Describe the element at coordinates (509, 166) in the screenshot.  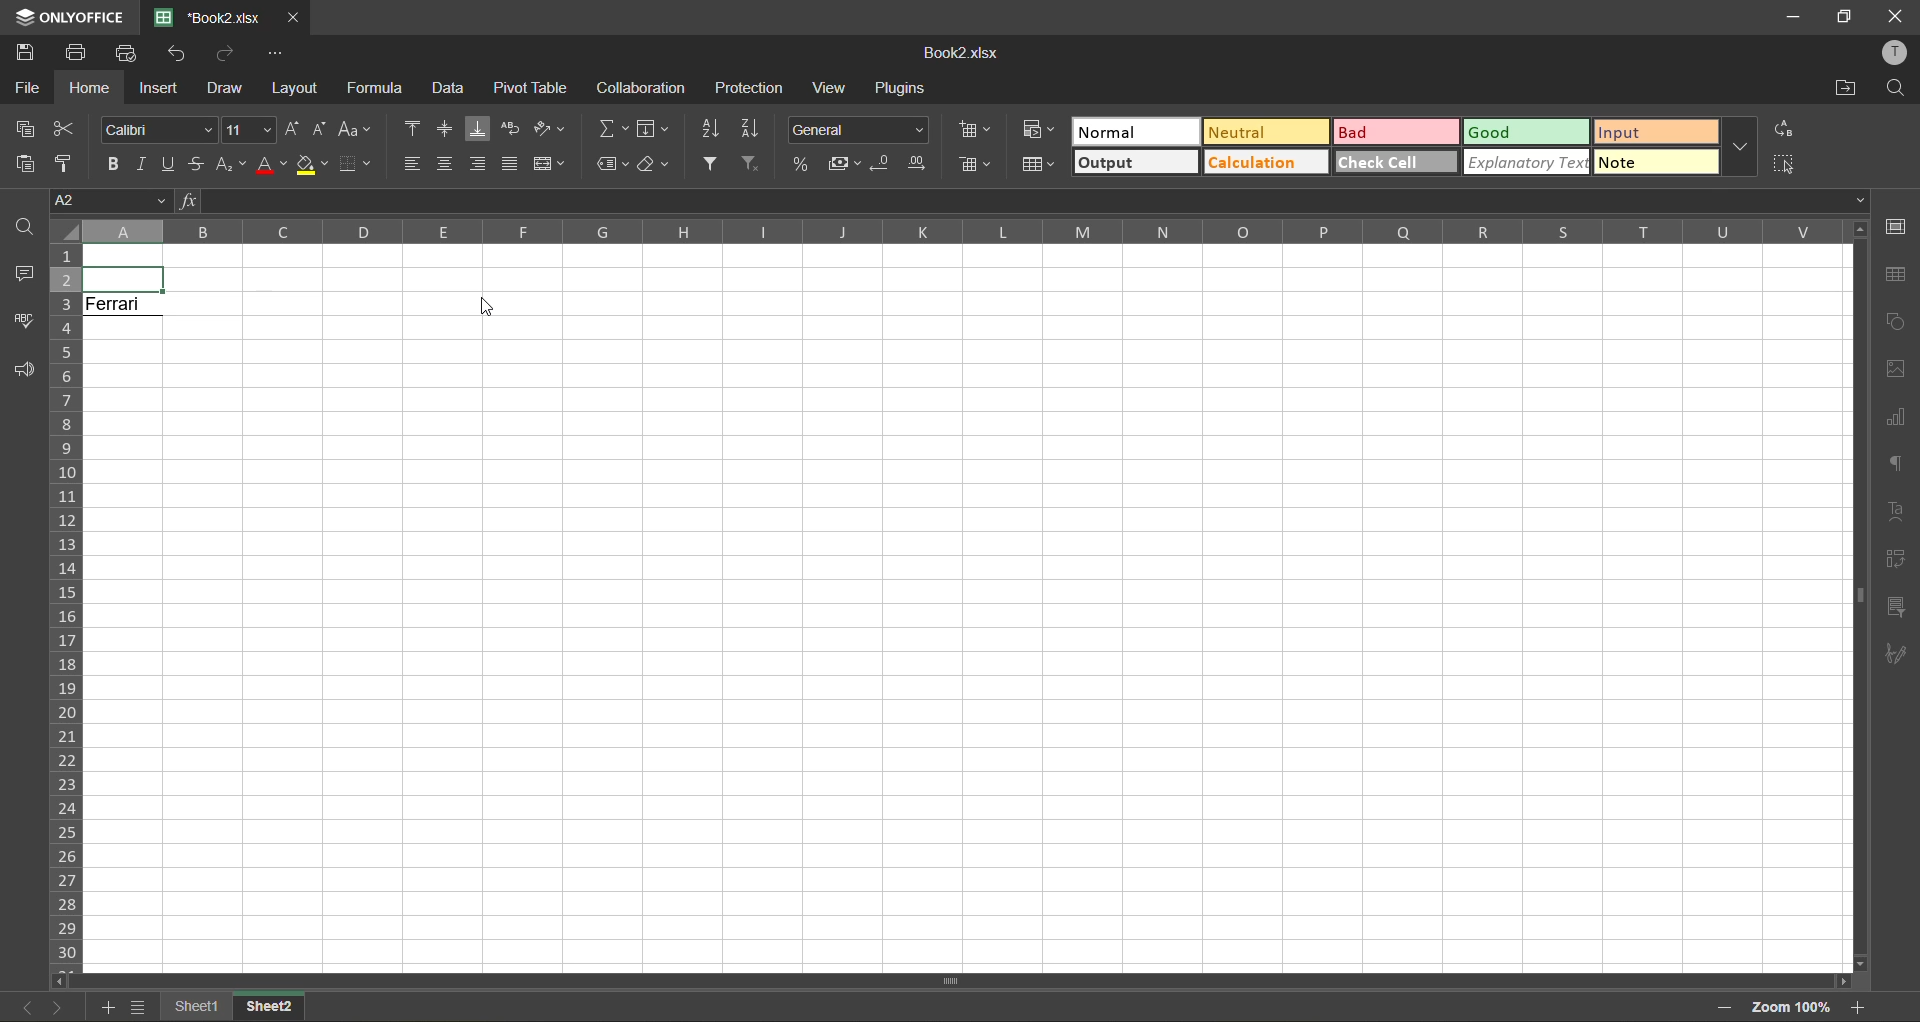
I see `justified` at that location.